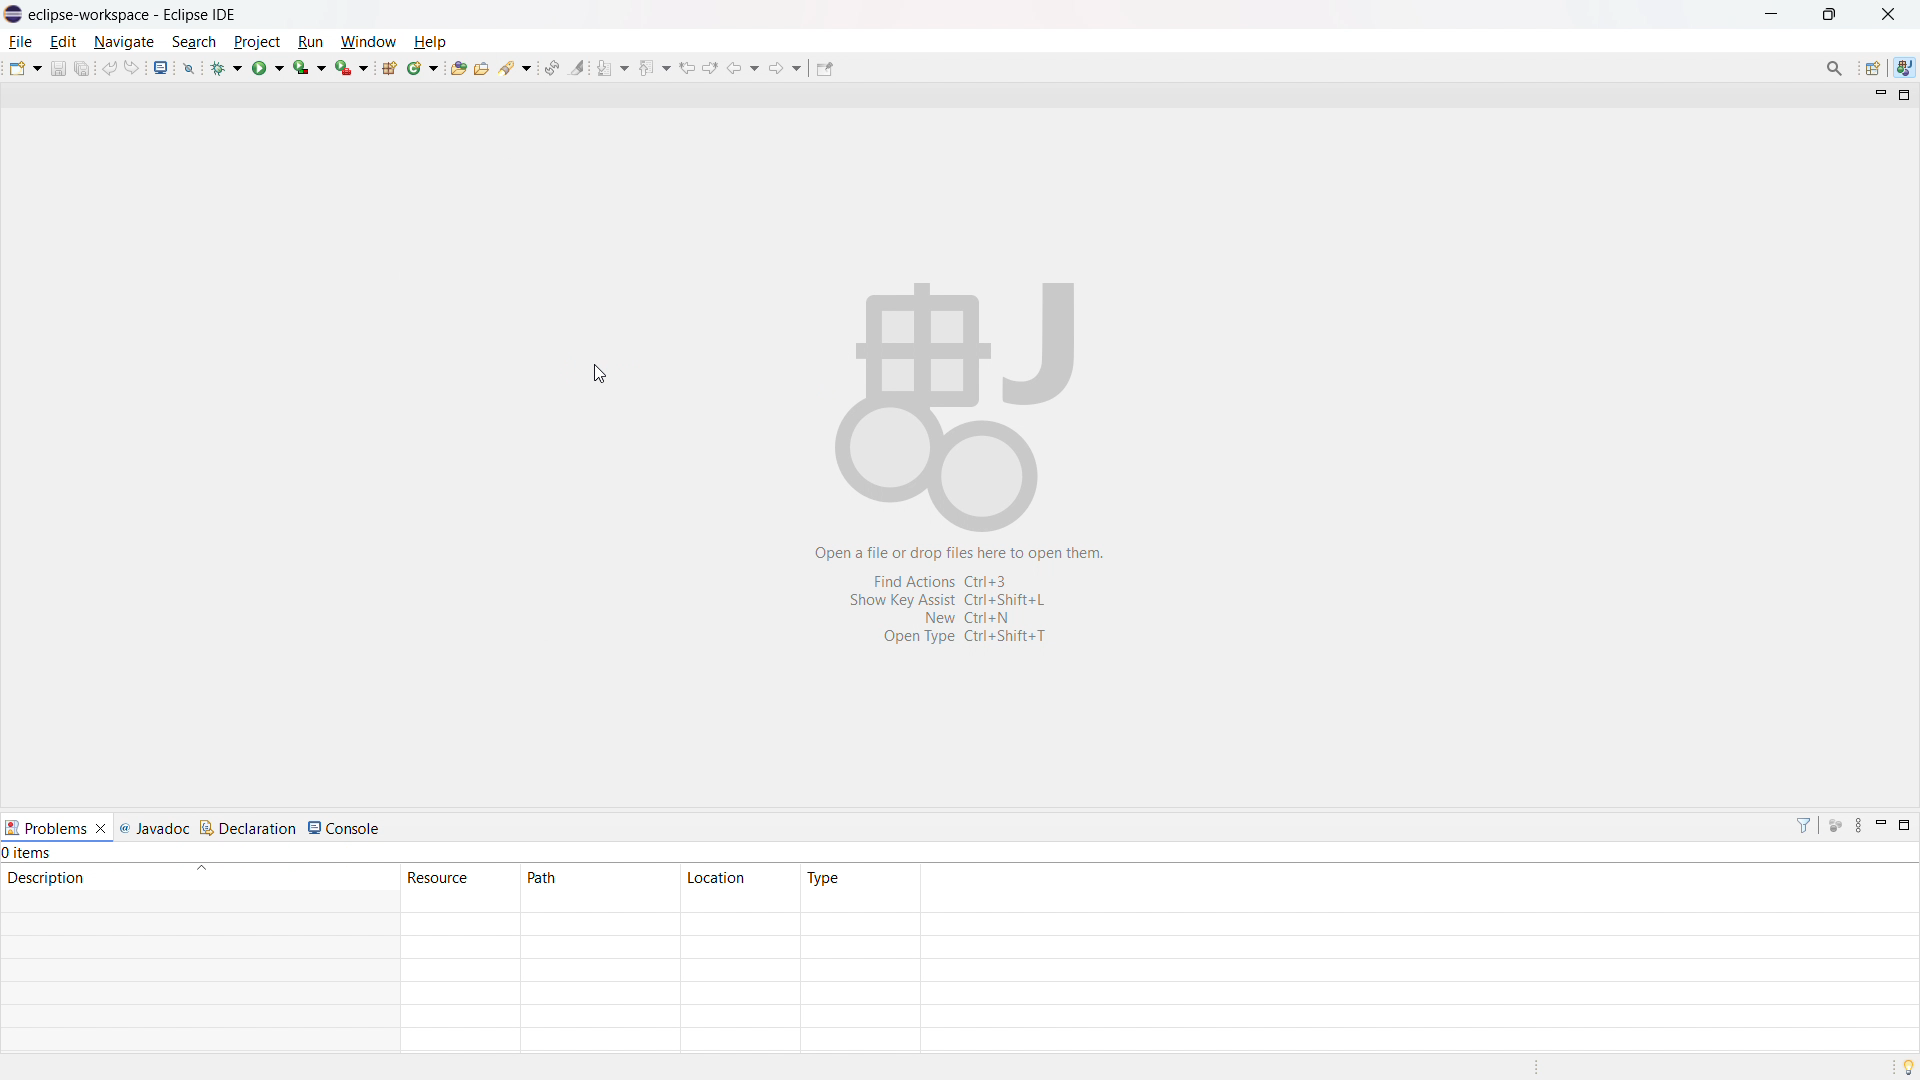 The image size is (1920, 1080). I want to click on search, so click(195, 42).